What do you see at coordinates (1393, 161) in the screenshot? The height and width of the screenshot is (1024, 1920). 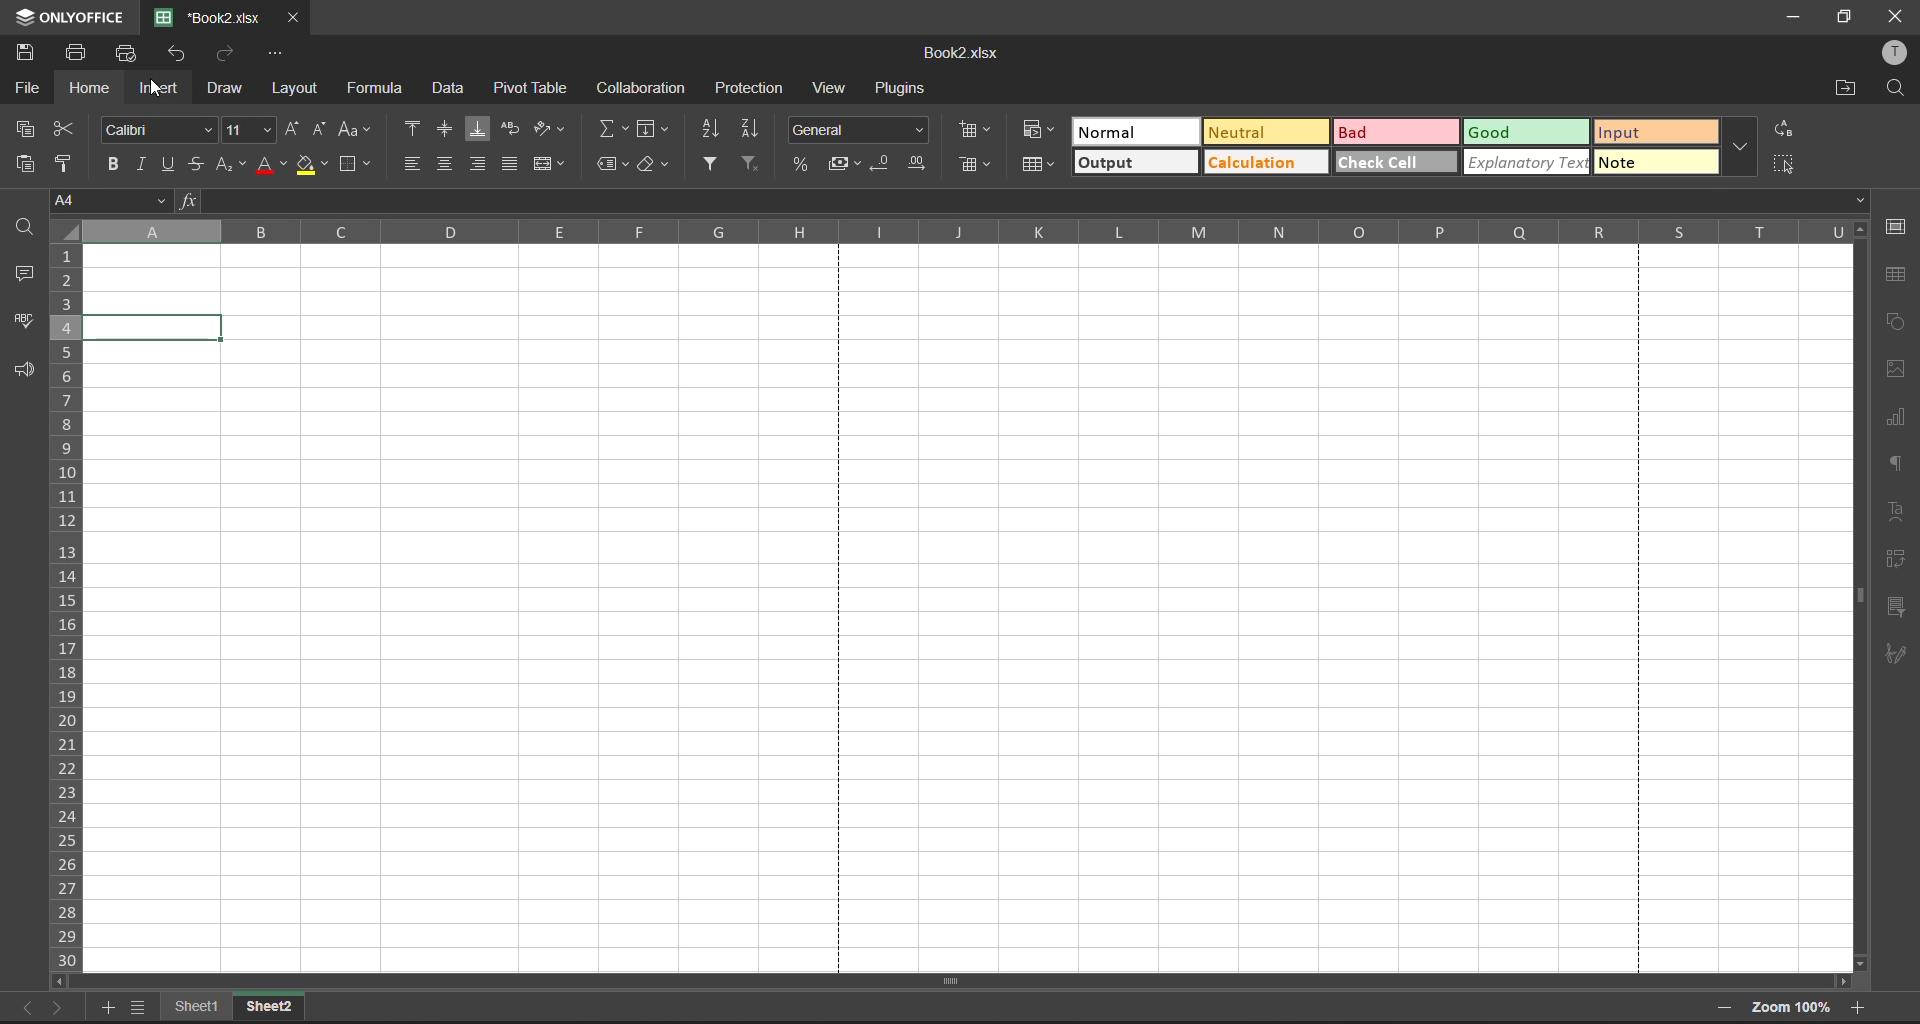 I see `check cell` at bounding box center [1393, 161].